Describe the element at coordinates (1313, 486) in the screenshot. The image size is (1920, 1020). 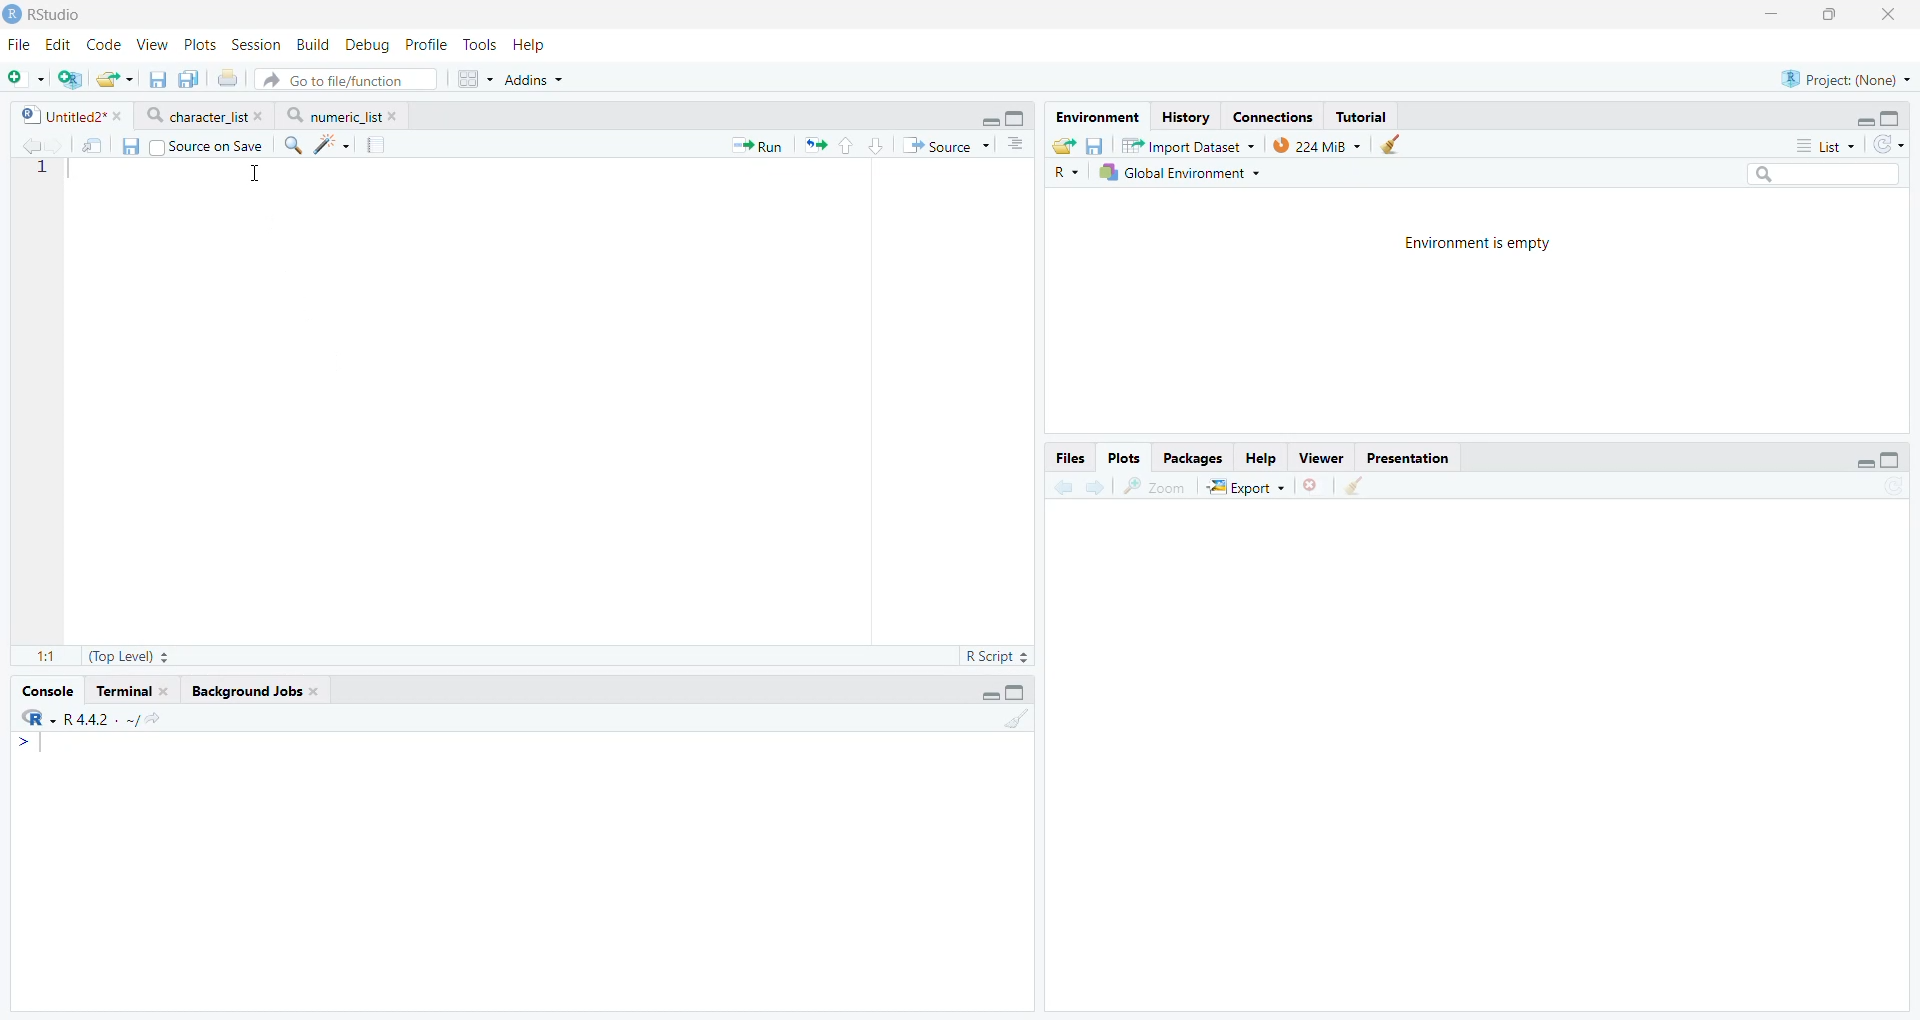
I see `Remove selected` at that location.